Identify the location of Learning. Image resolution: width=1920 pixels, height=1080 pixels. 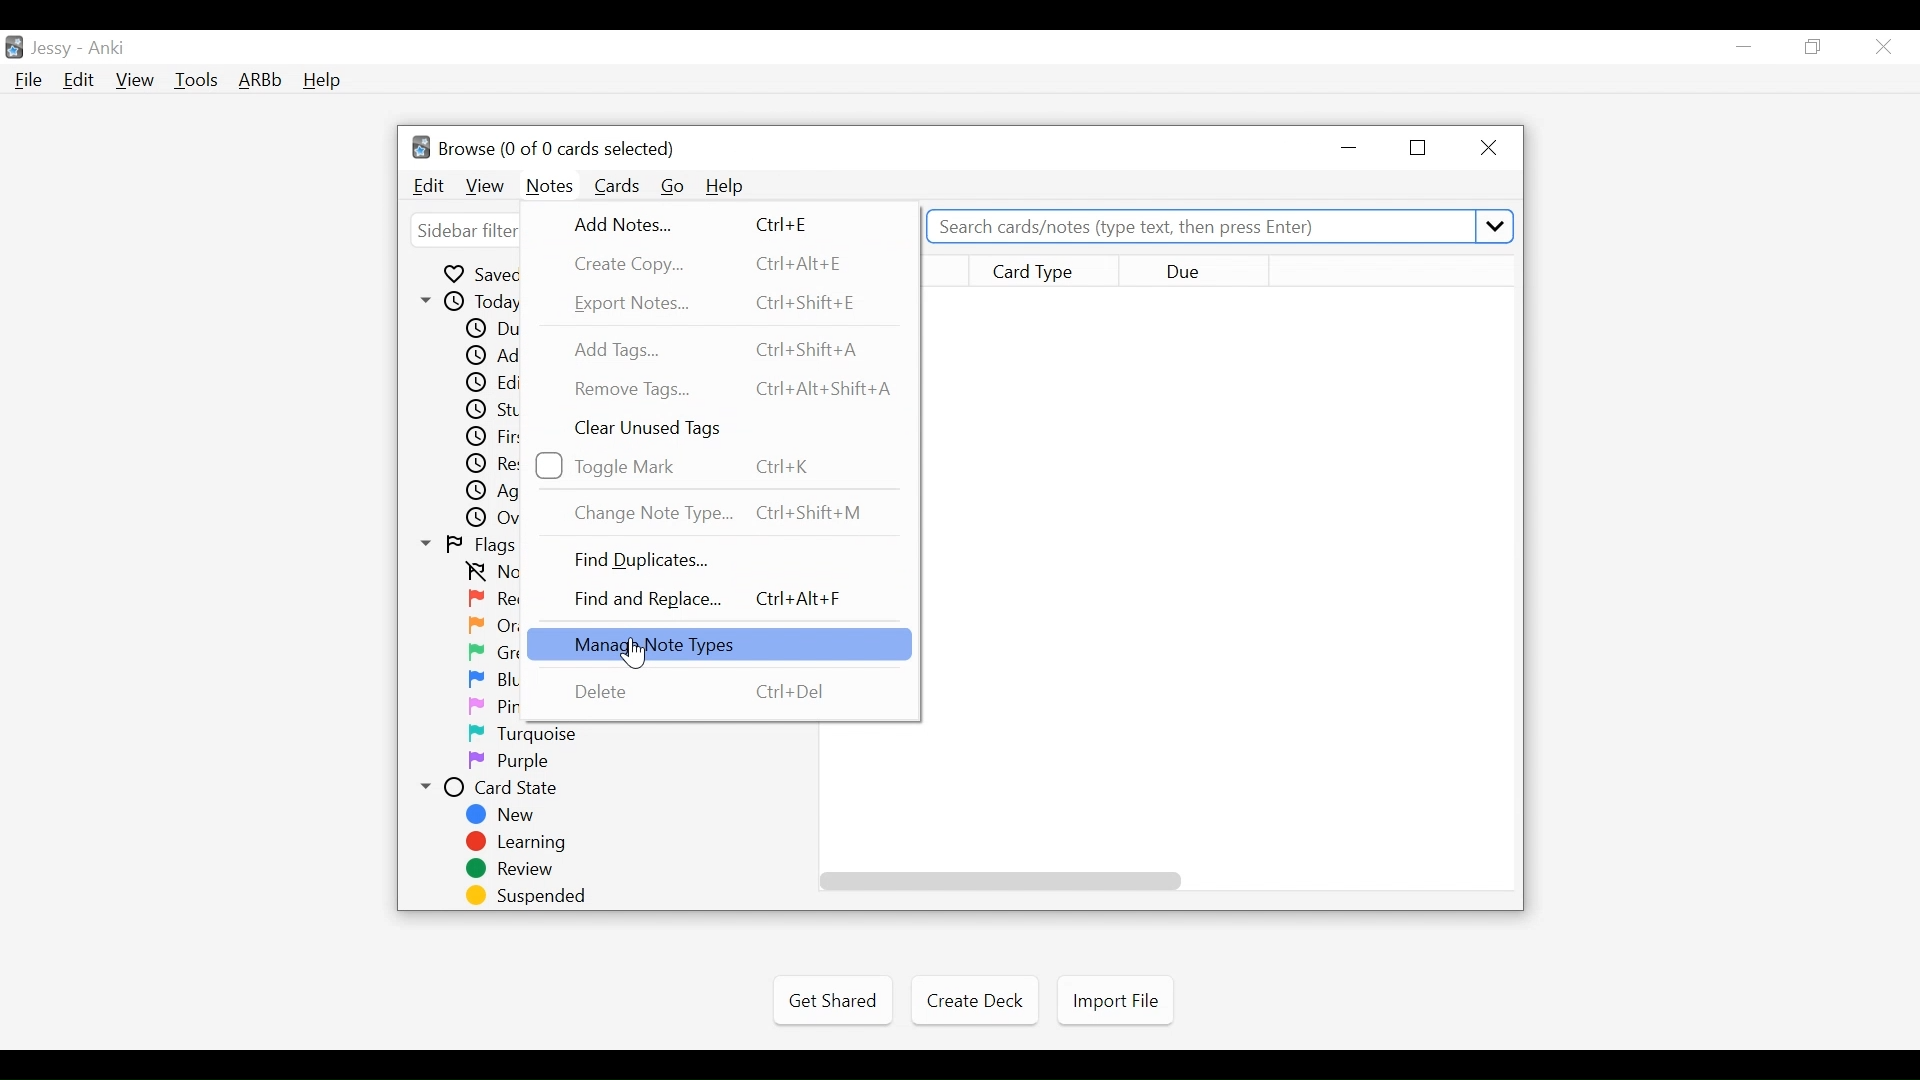
(523, 842).